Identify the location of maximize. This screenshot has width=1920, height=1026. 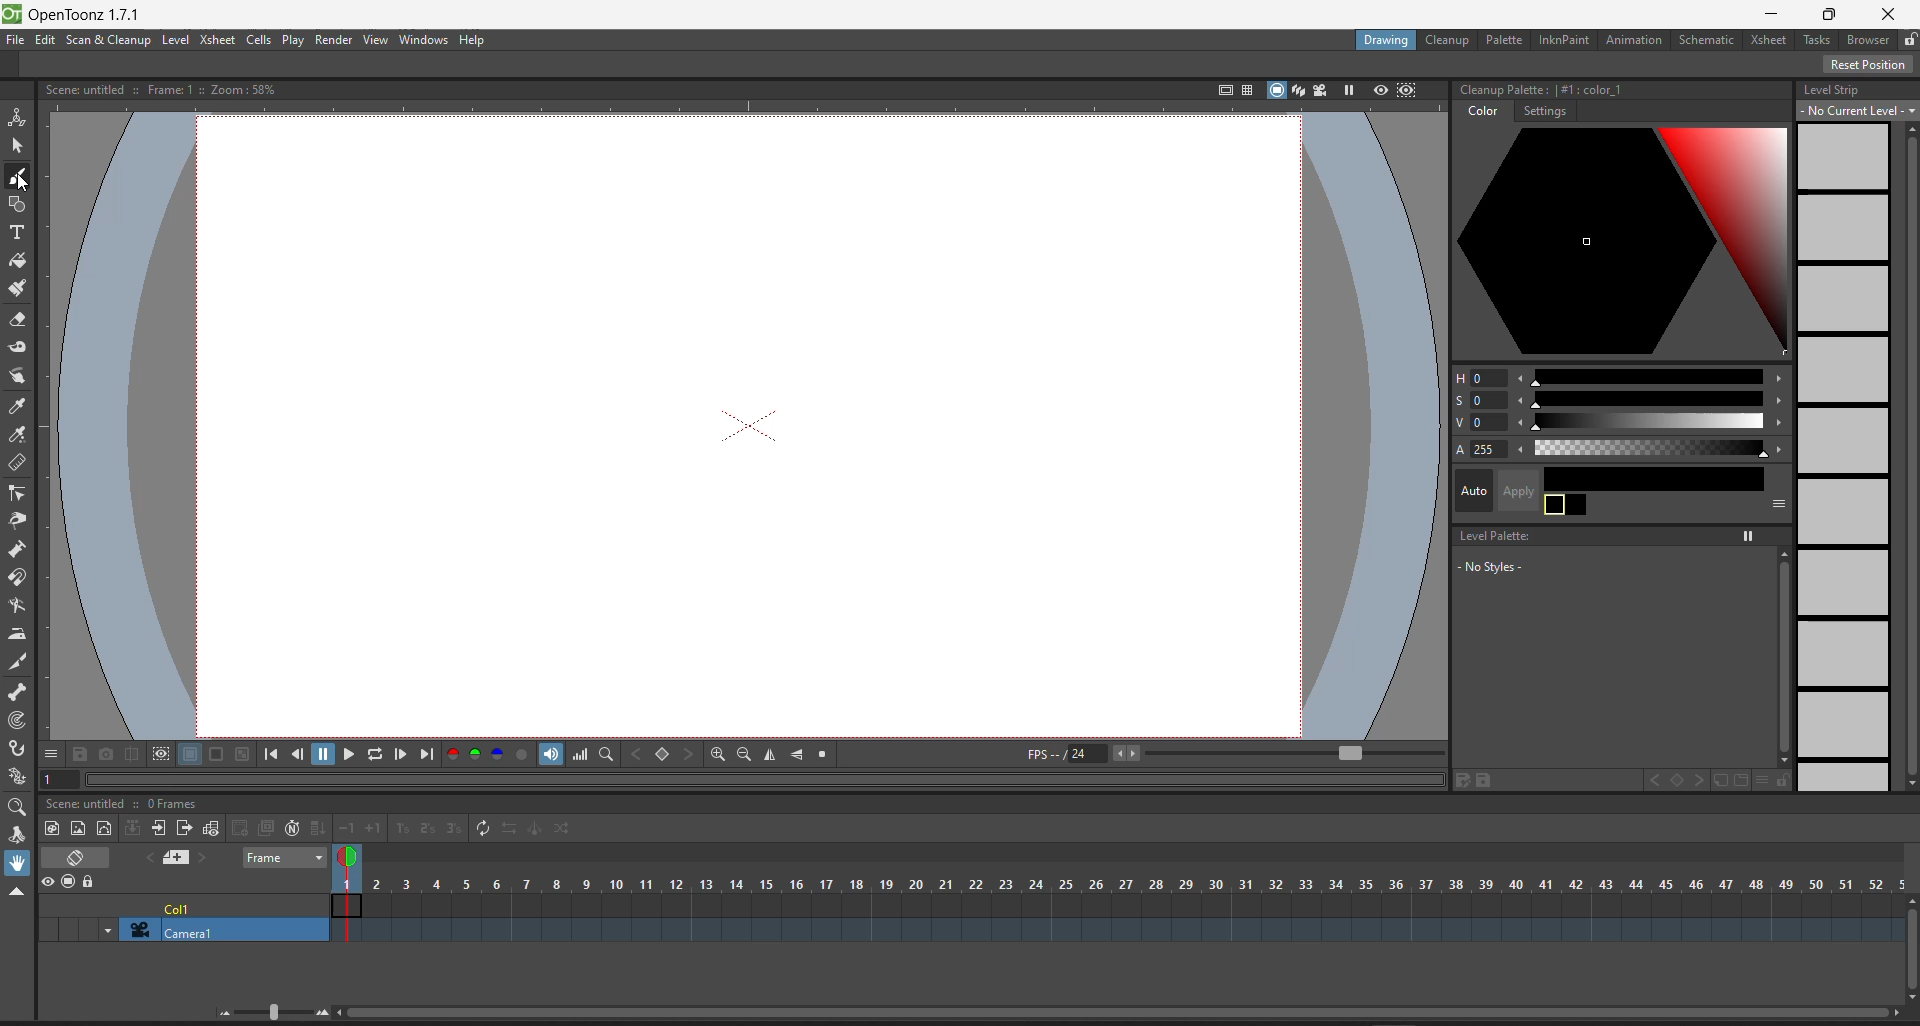
(1830, 16).